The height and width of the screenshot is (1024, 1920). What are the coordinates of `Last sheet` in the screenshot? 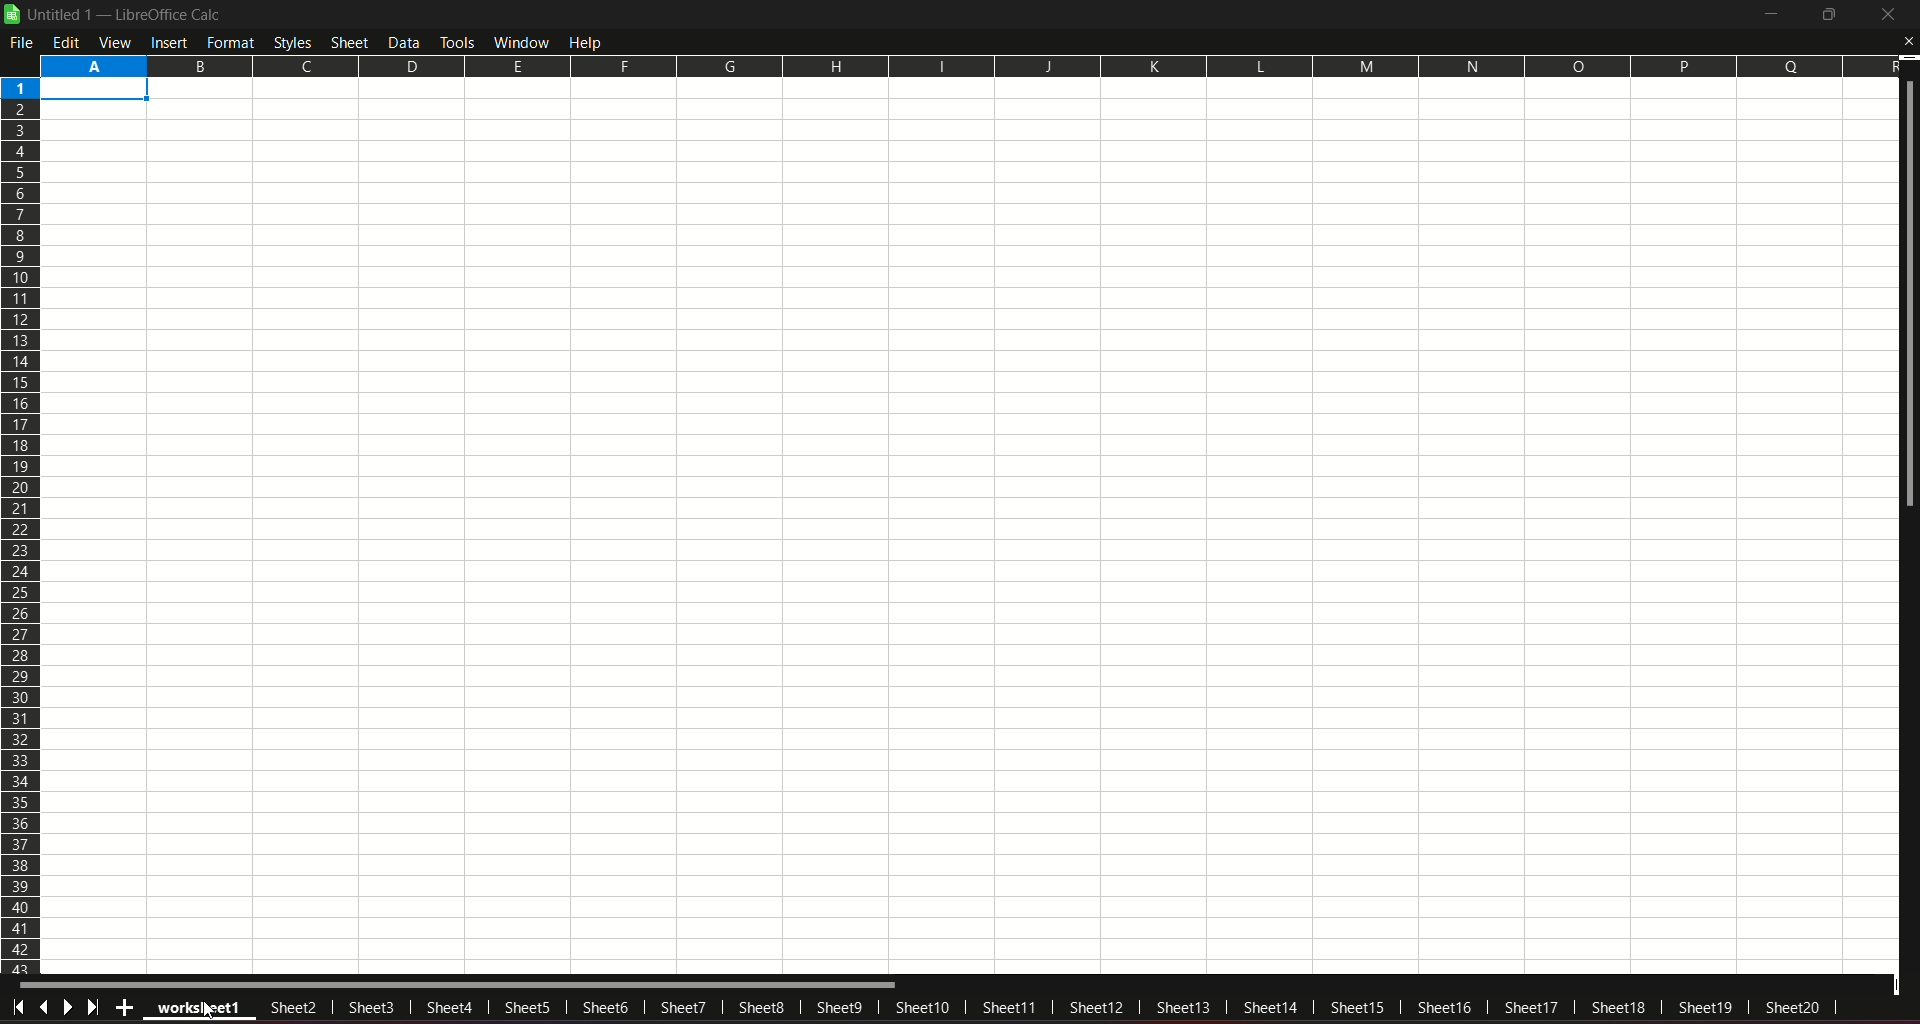 It's located at (96, 1007).